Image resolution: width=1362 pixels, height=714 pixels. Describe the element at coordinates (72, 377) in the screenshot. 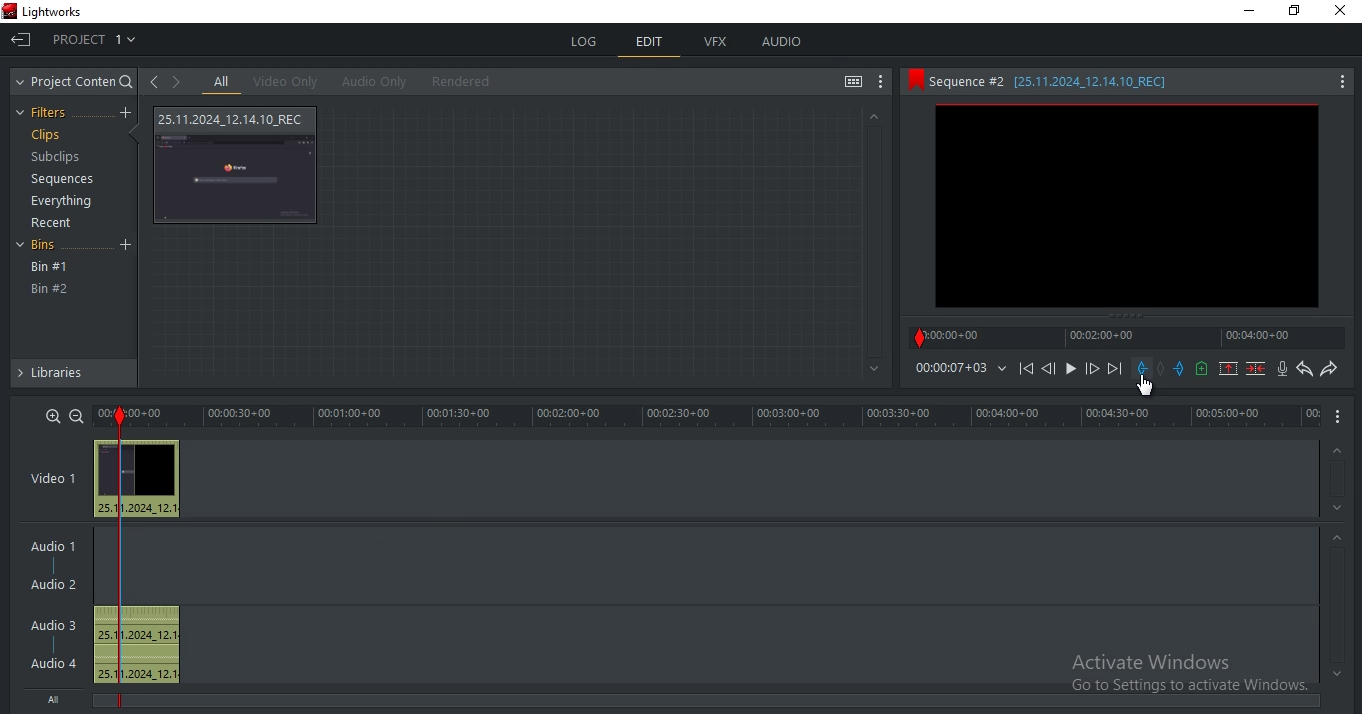

I see `libraries` at that location.